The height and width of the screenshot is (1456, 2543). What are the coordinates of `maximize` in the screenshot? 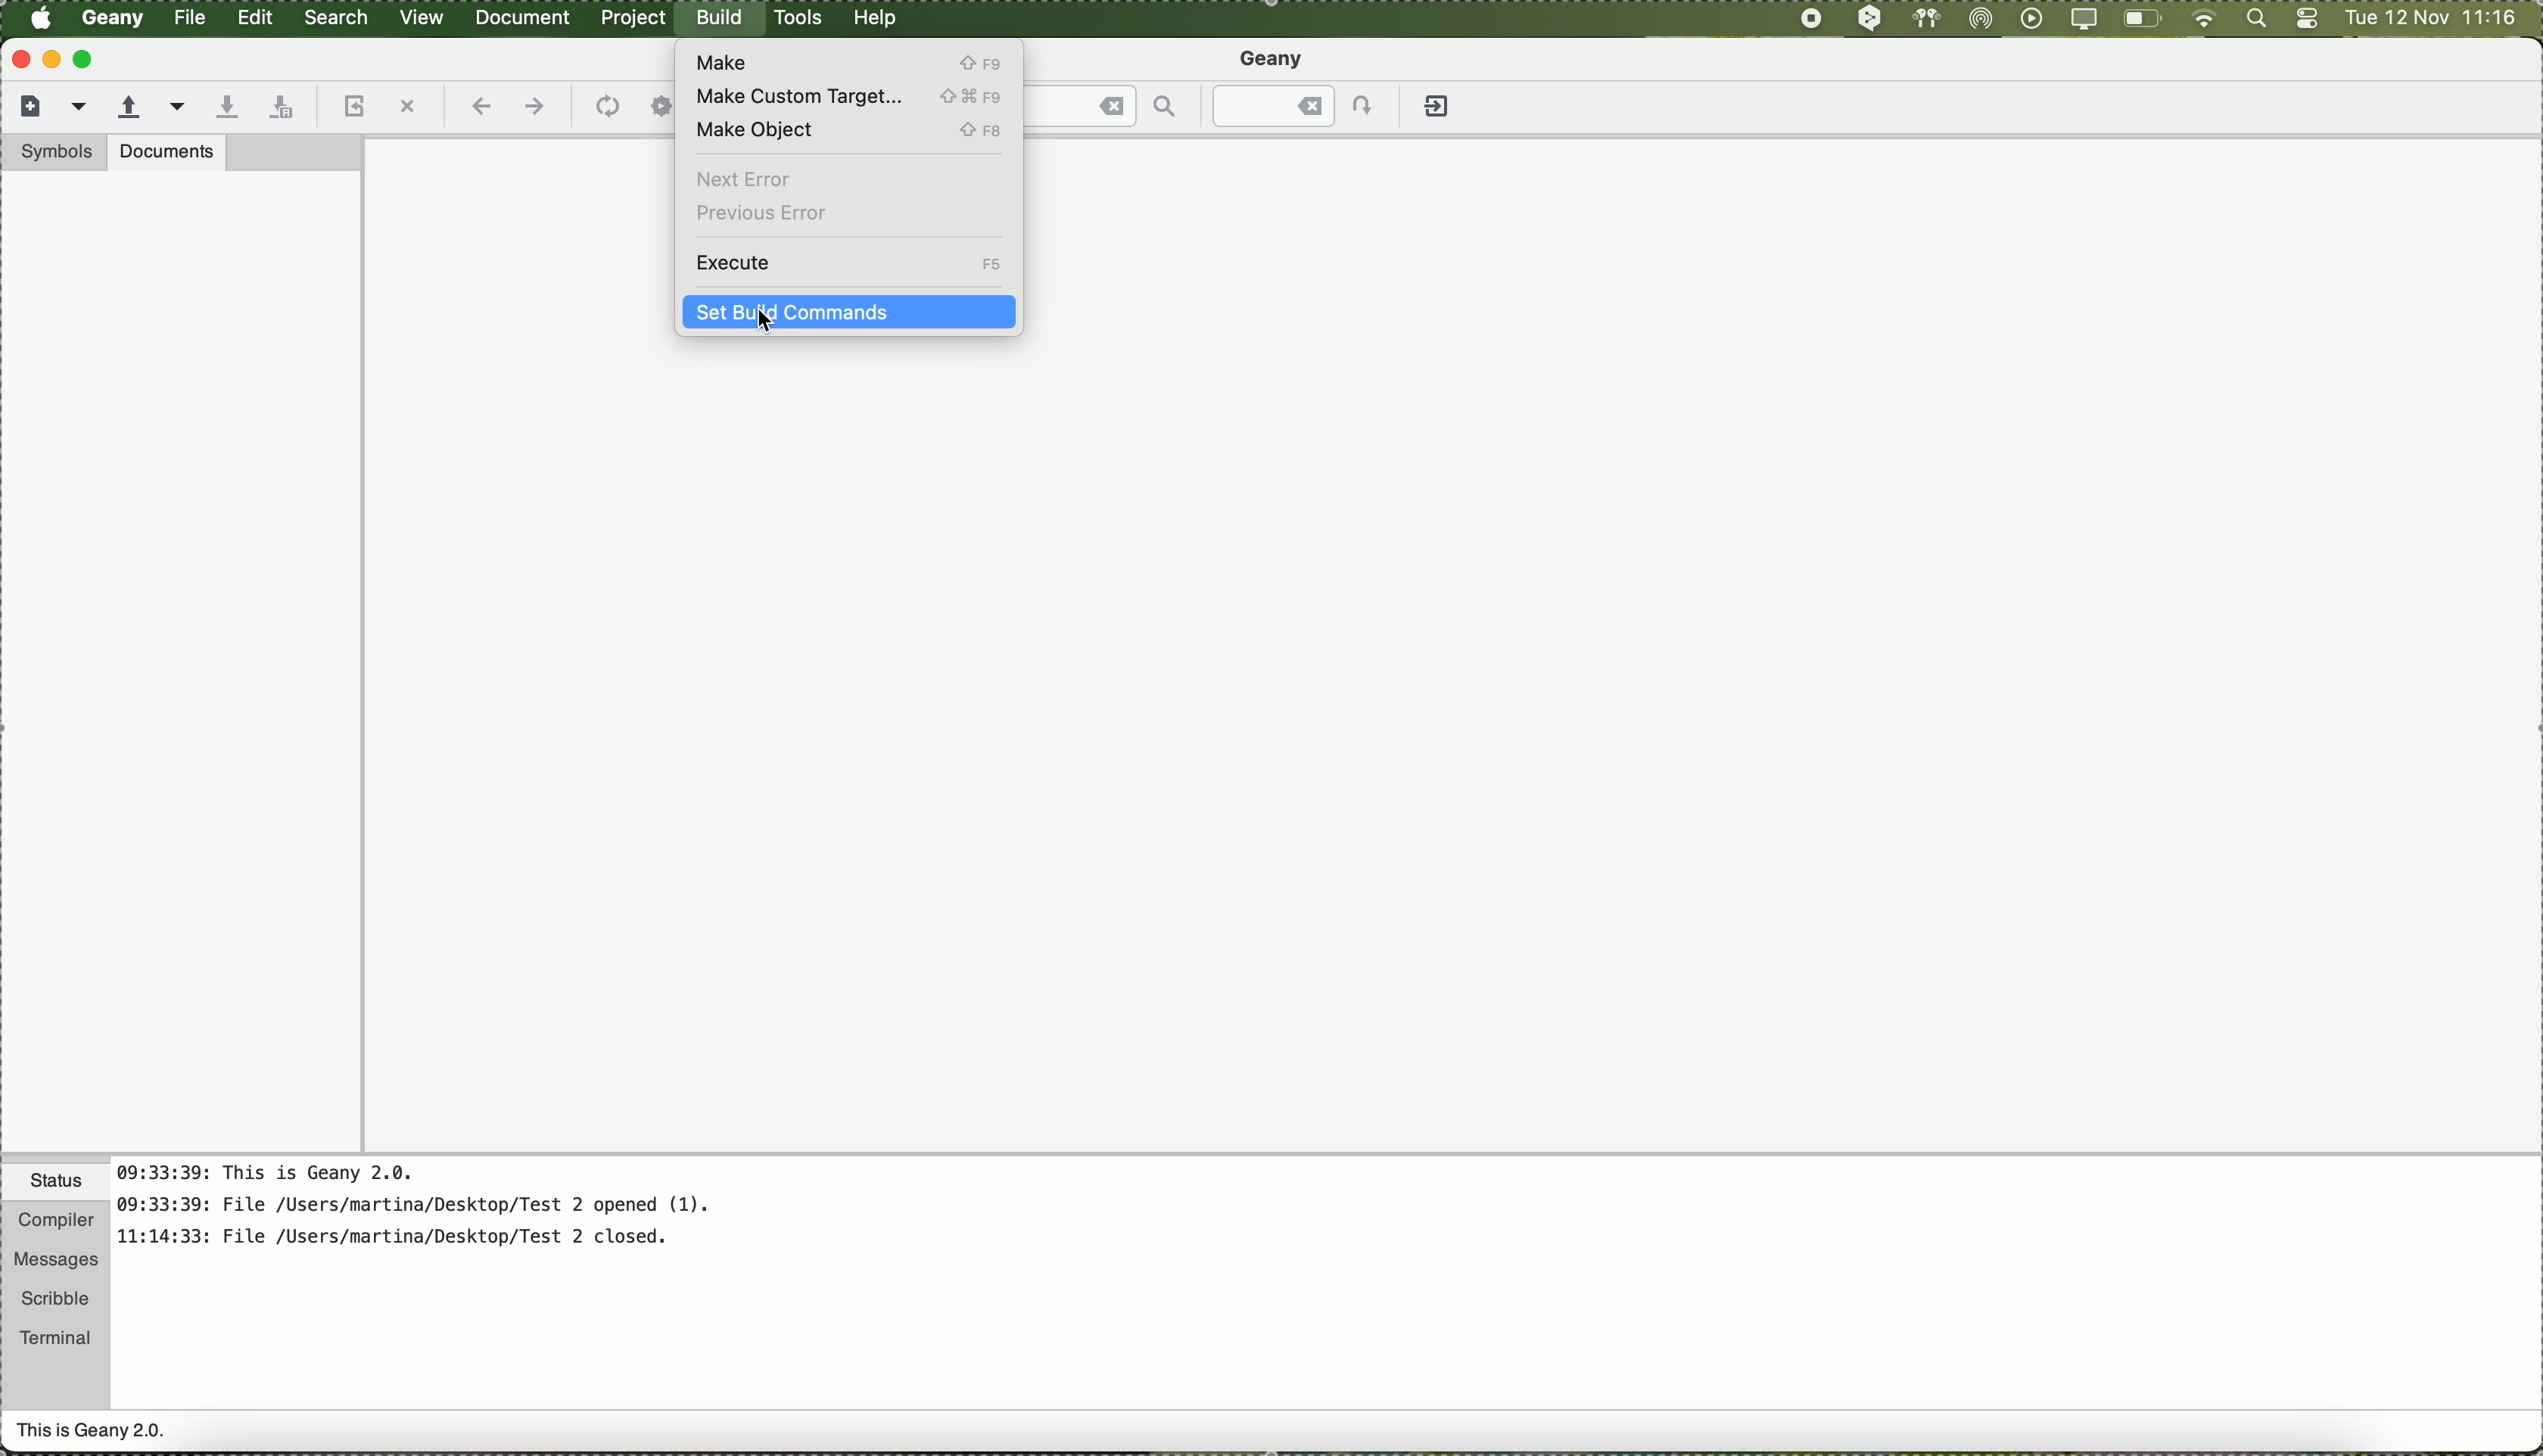 It's located at (87, 59).